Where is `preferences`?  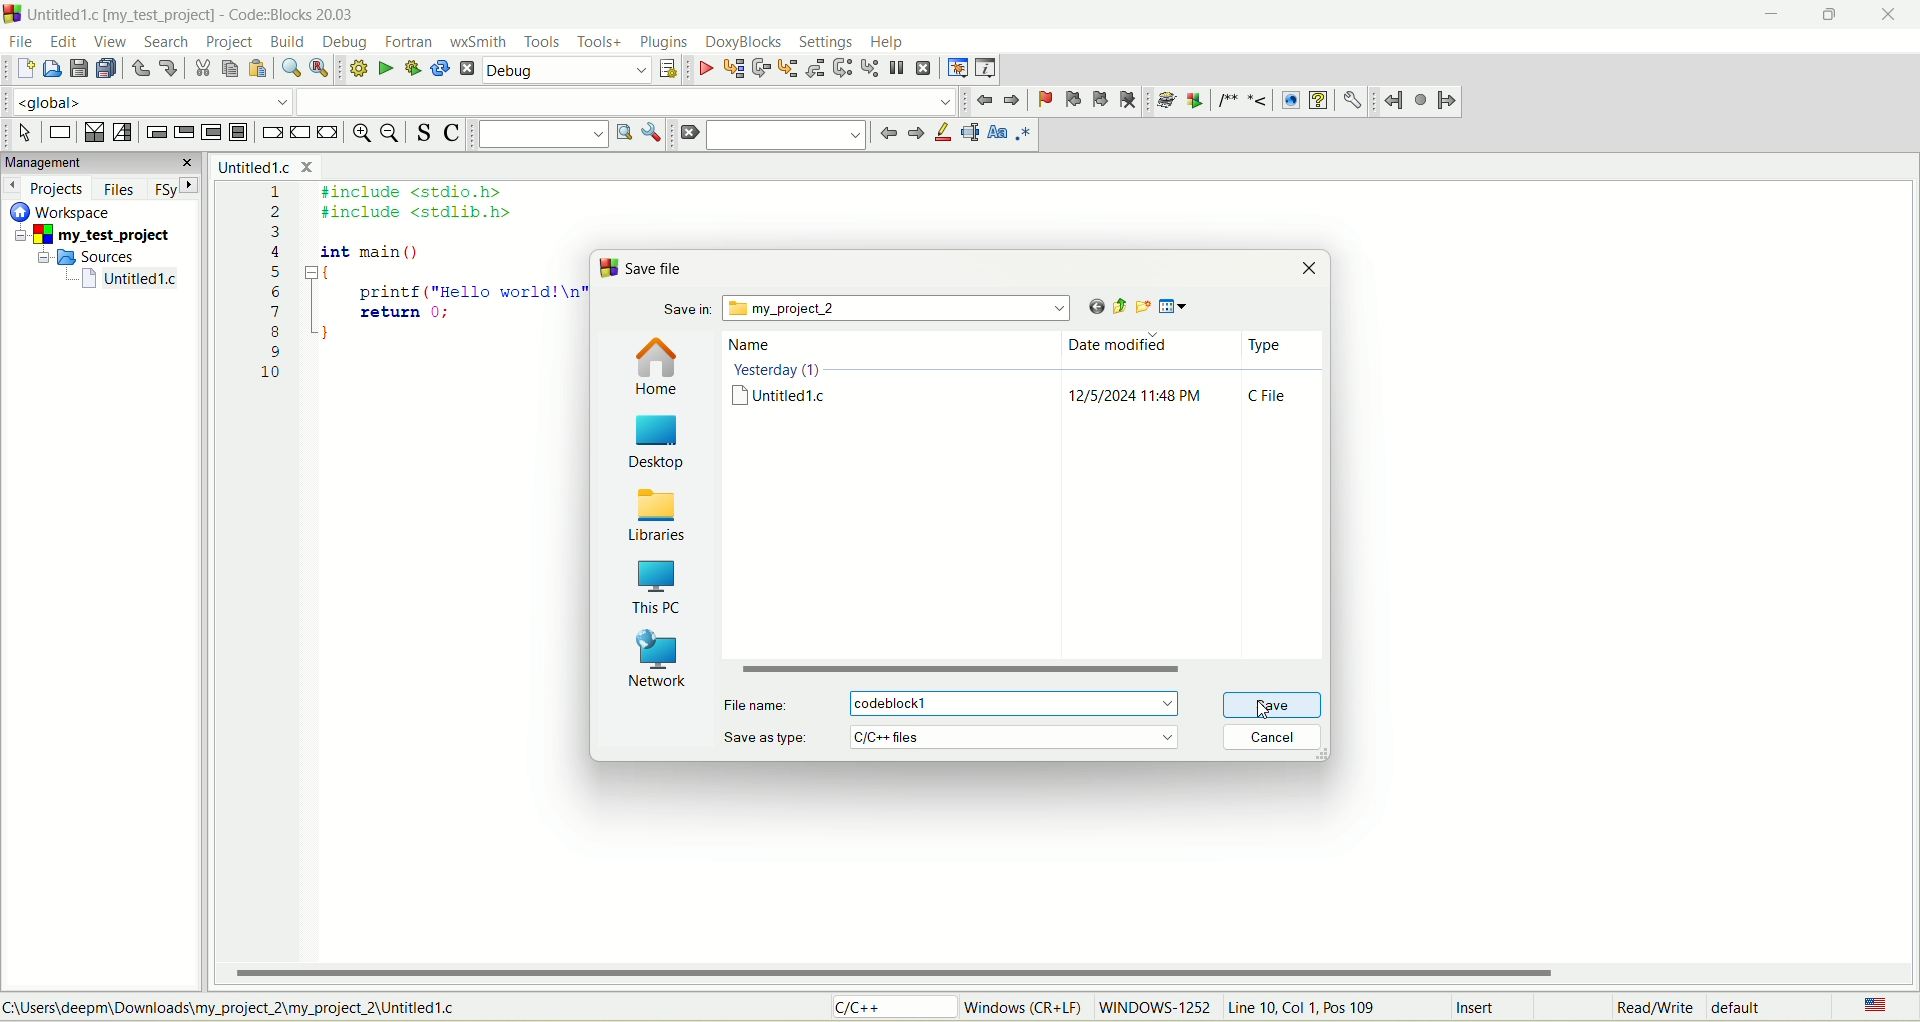
preferences is located at coordinates (1351, 100).